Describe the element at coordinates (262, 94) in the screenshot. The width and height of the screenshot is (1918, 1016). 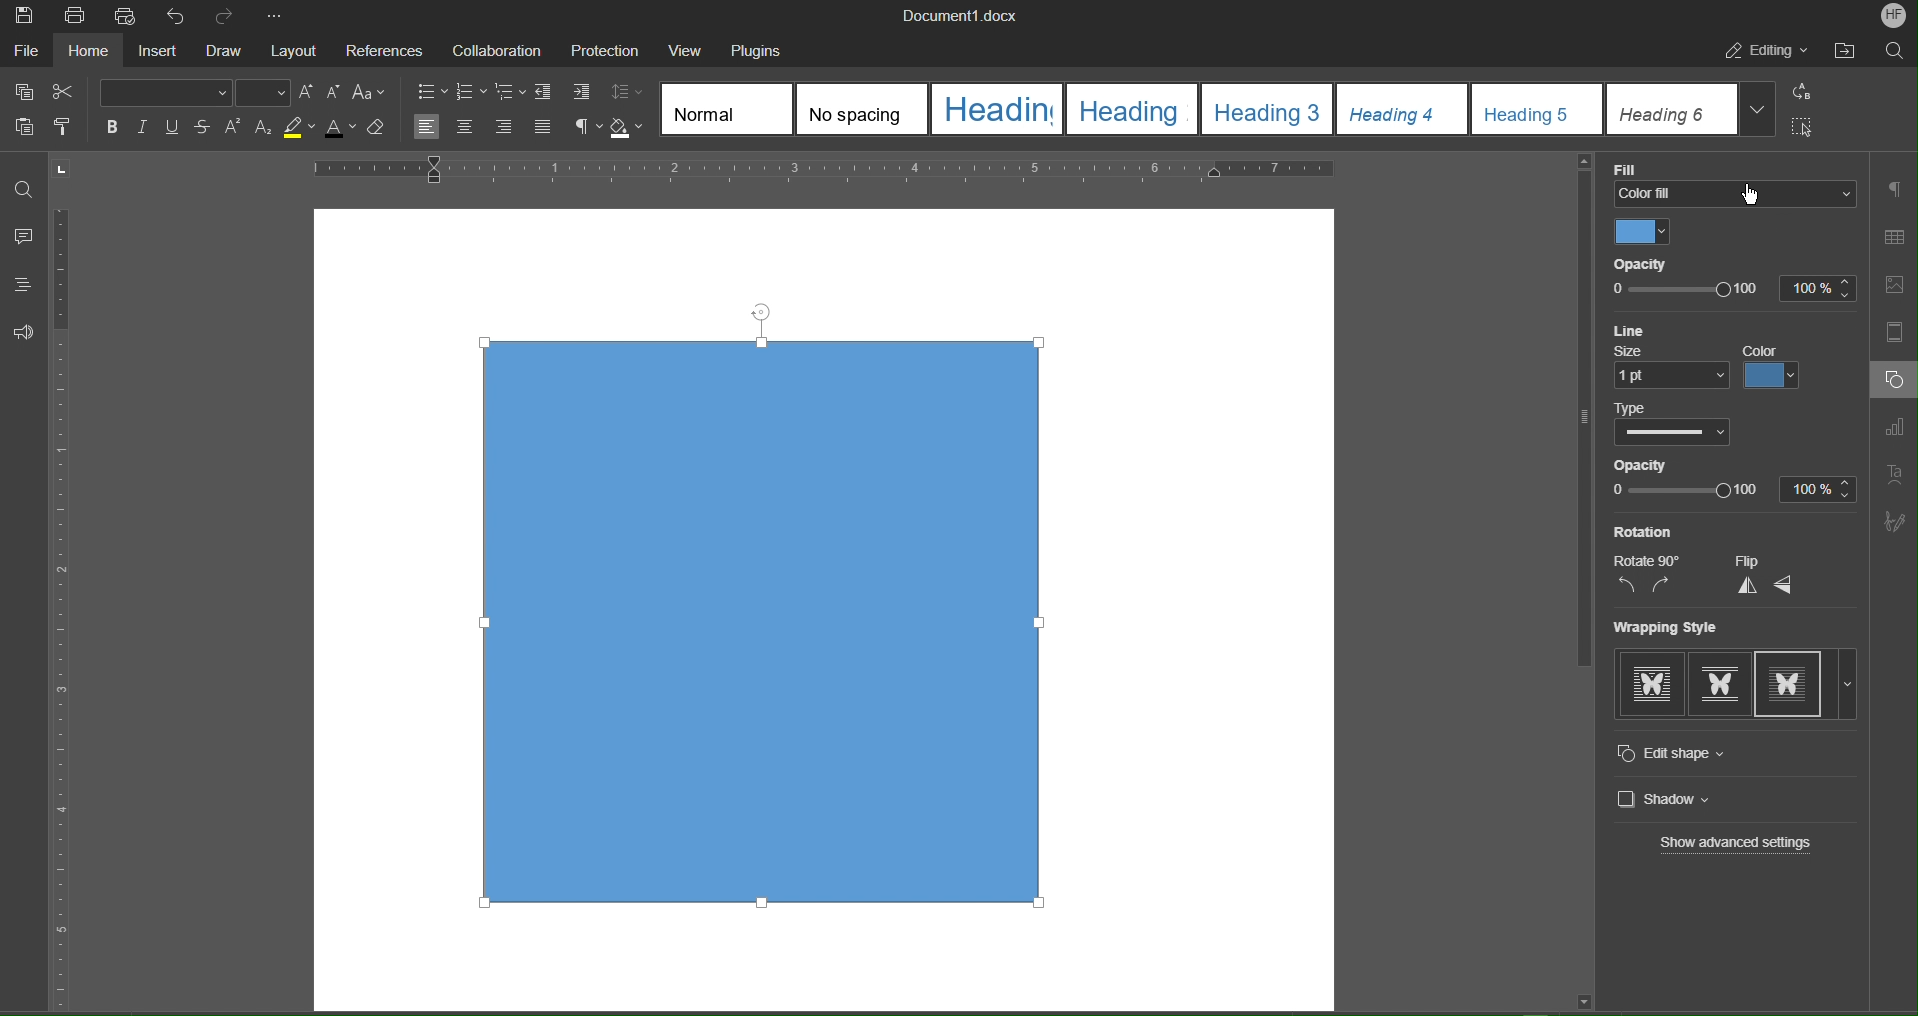
I see `Font Size` at that location.